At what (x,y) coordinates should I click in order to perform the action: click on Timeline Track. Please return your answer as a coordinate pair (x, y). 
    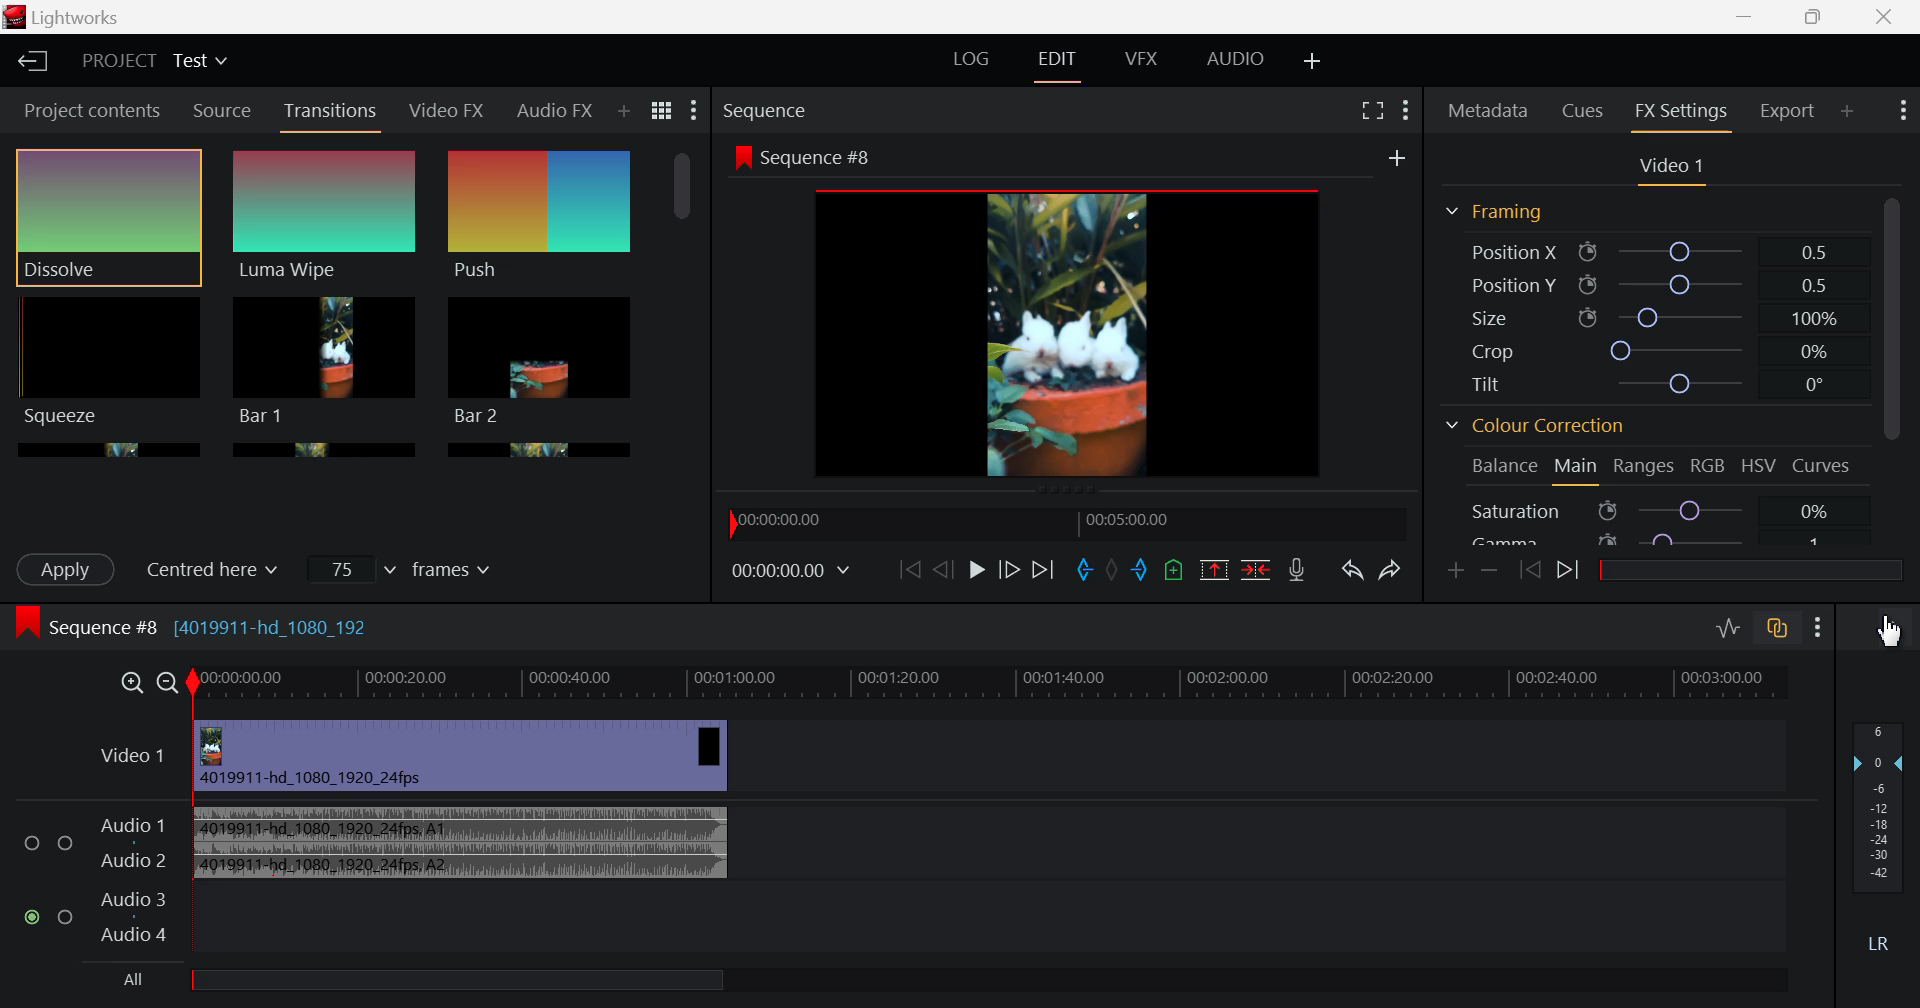
    Looking at the image, I should click on (992, 683).